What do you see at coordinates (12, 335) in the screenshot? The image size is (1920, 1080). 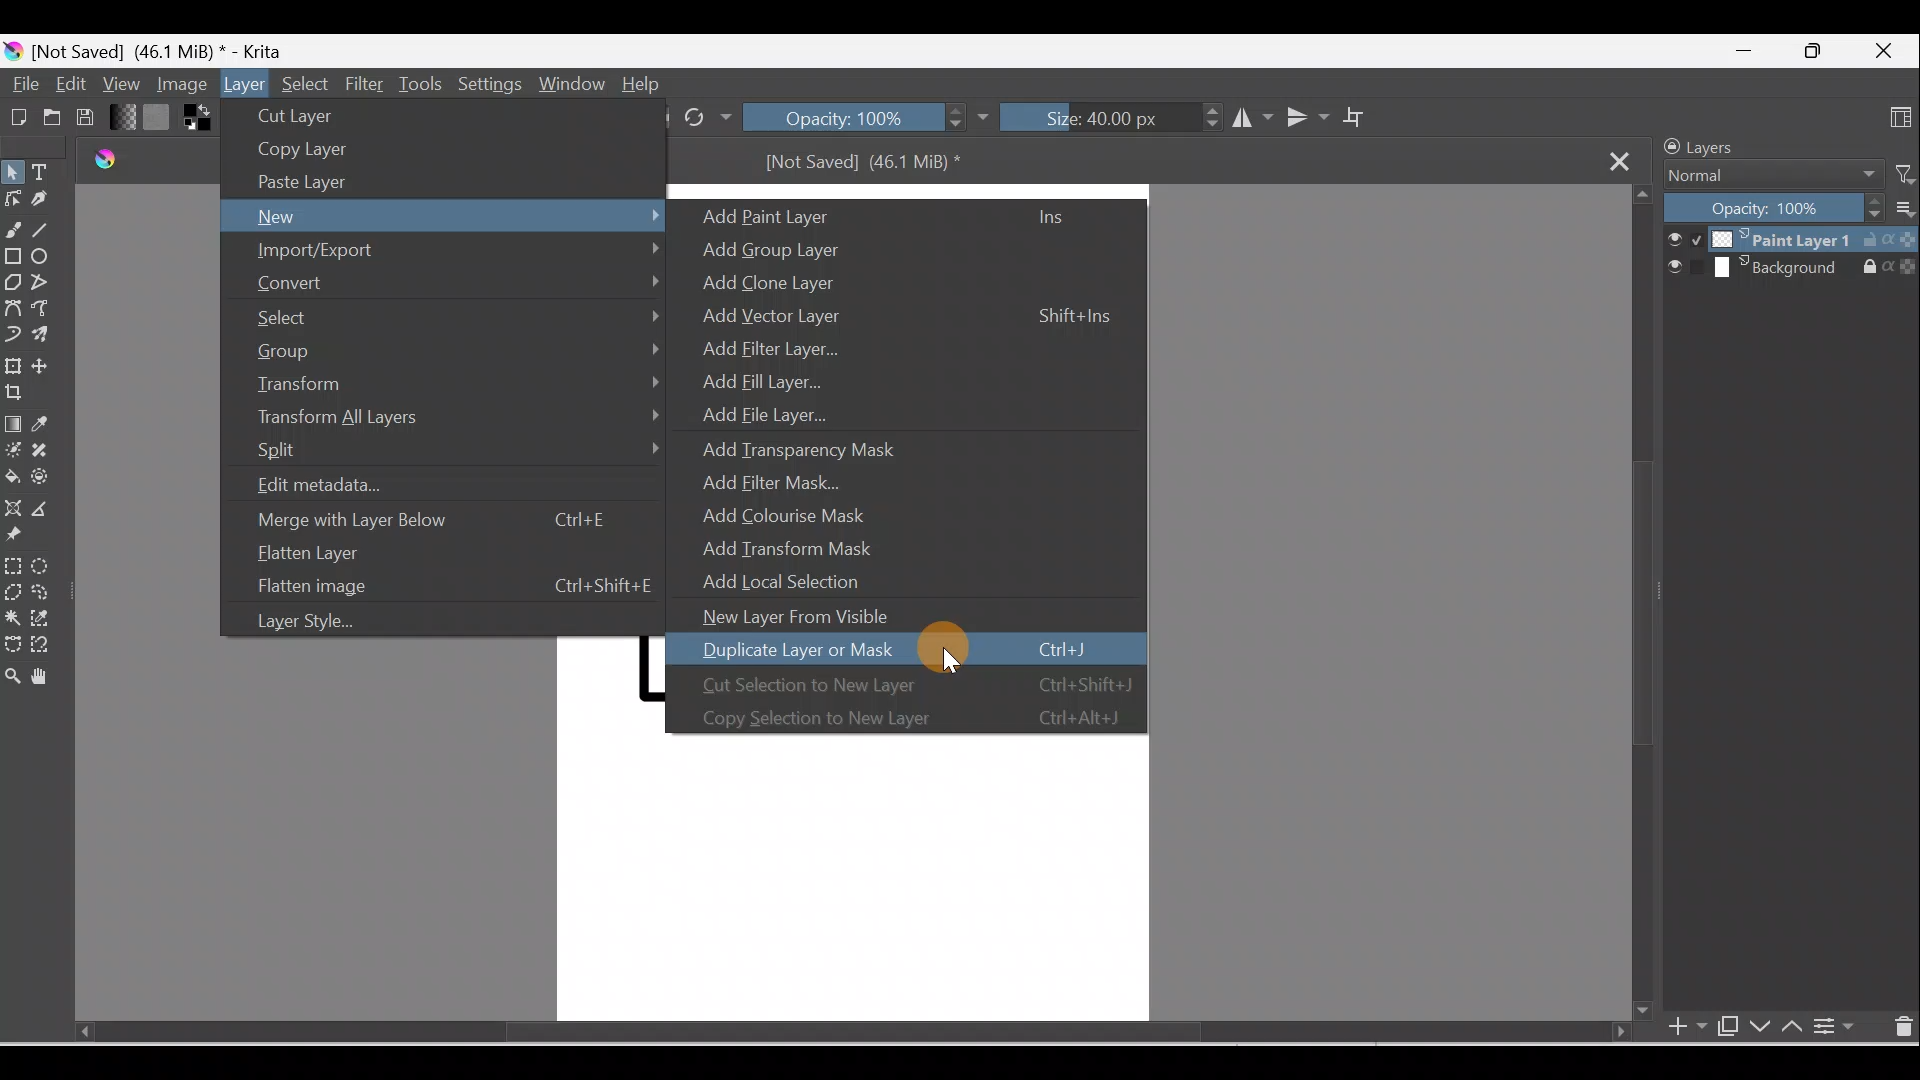 I see `Dynamic brush tool` at bounding box center [12, 335].